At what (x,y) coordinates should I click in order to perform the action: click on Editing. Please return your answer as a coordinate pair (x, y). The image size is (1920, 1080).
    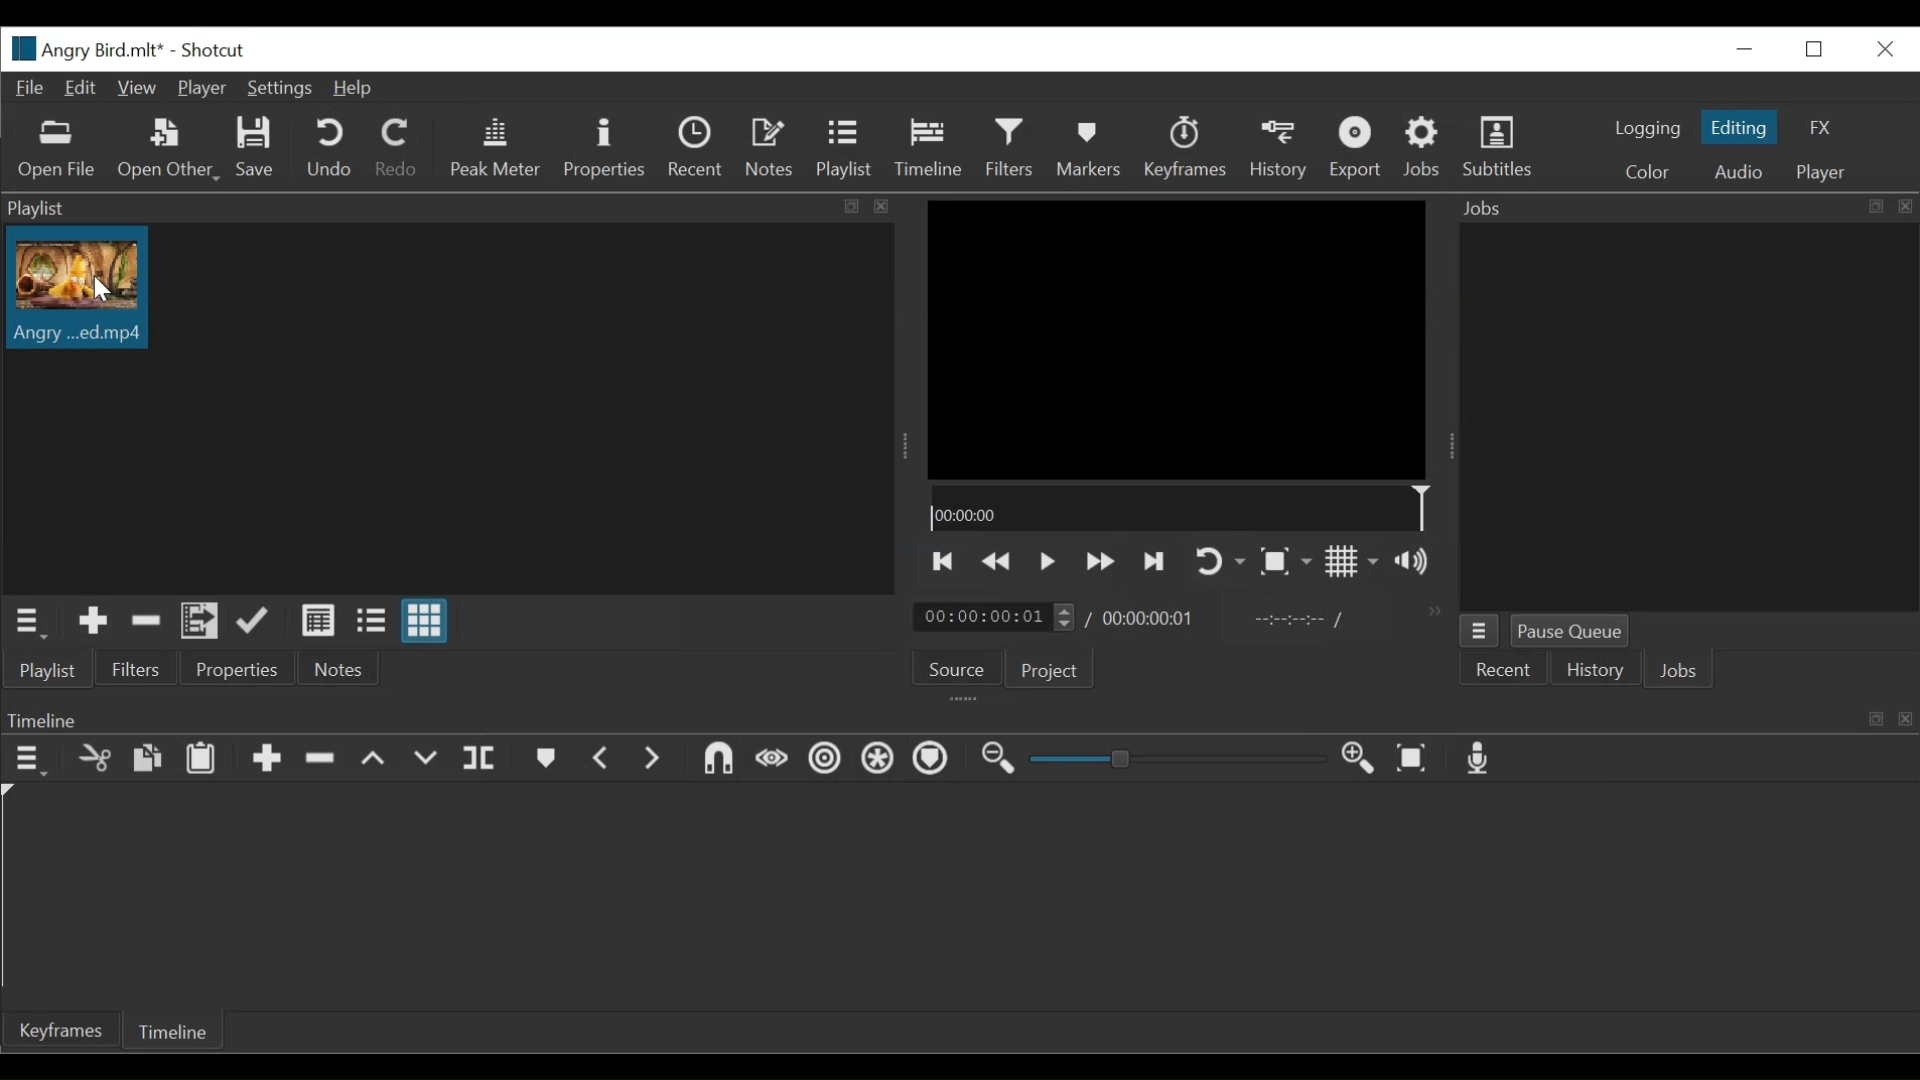
    Looking at the image, I should click on (1739, 126).